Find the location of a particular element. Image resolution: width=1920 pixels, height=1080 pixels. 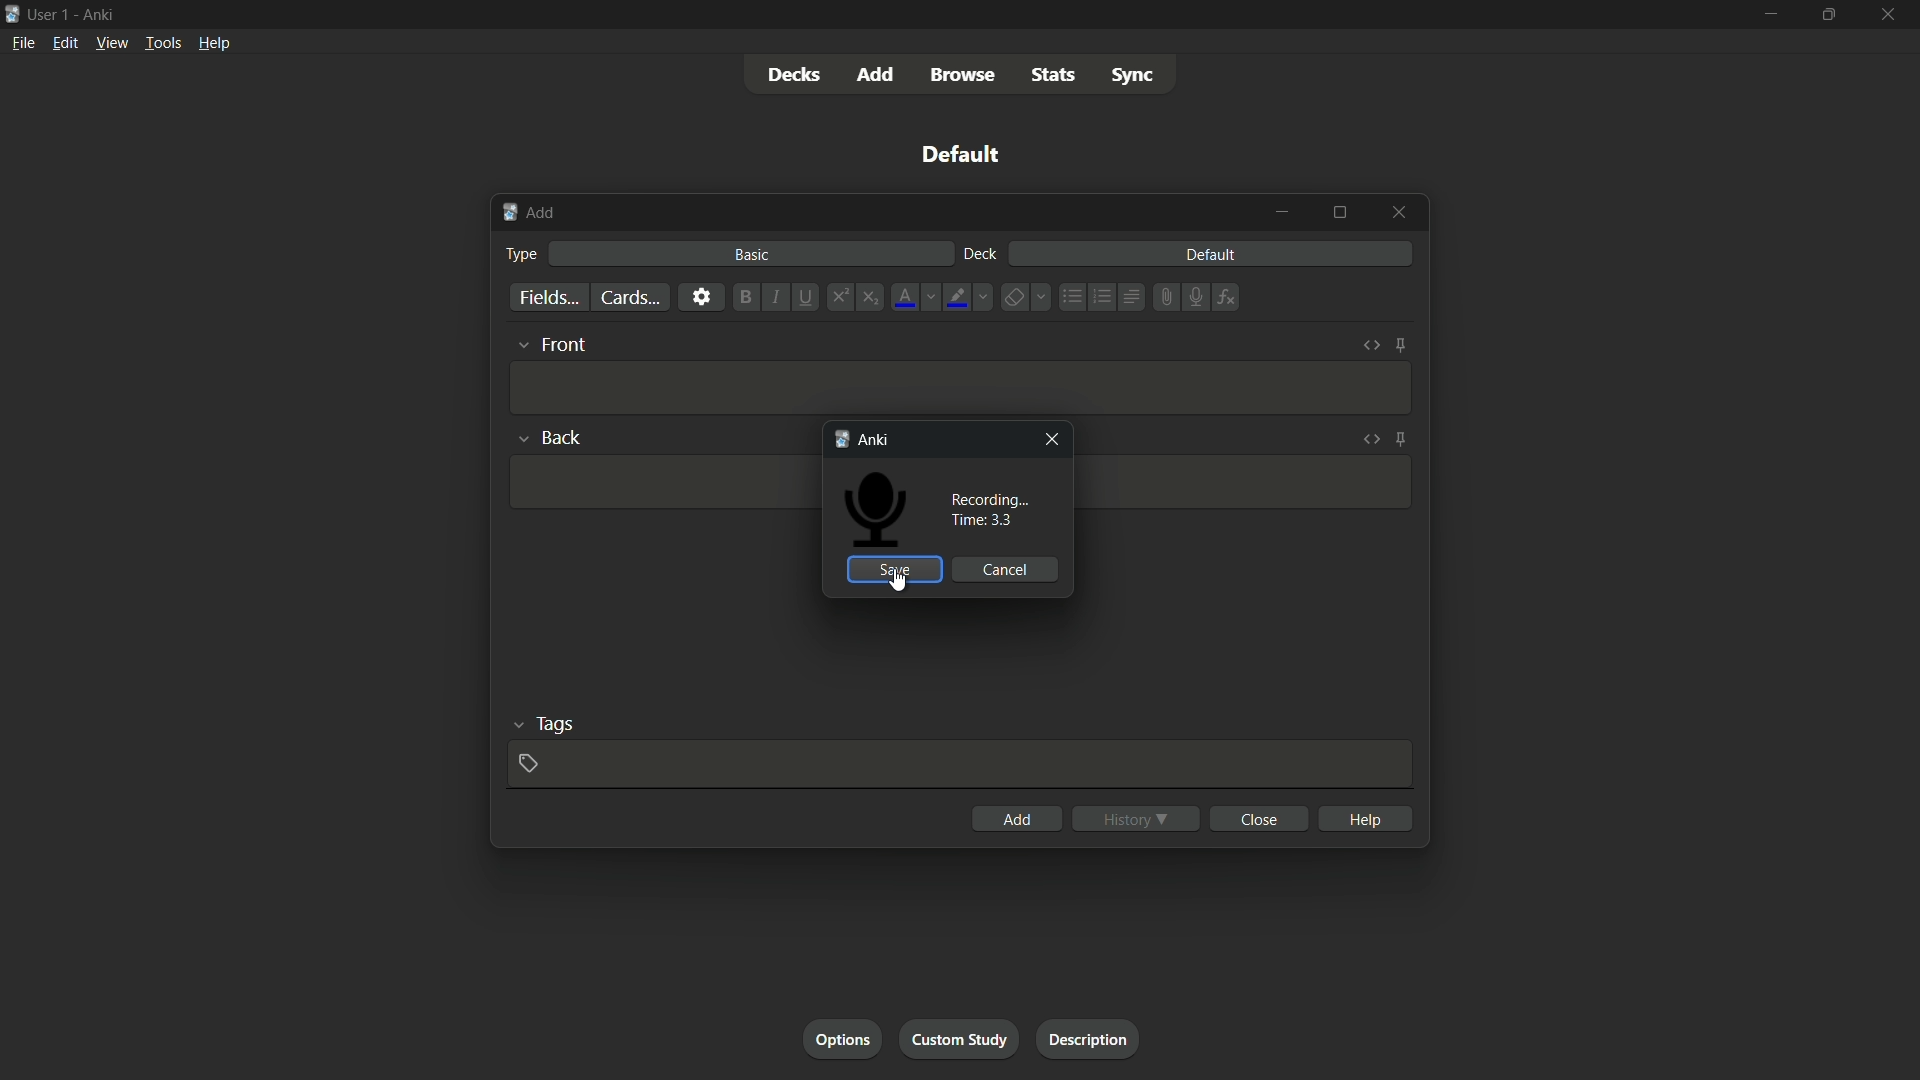

toggle html editor is located at coordinates (1371, 347).